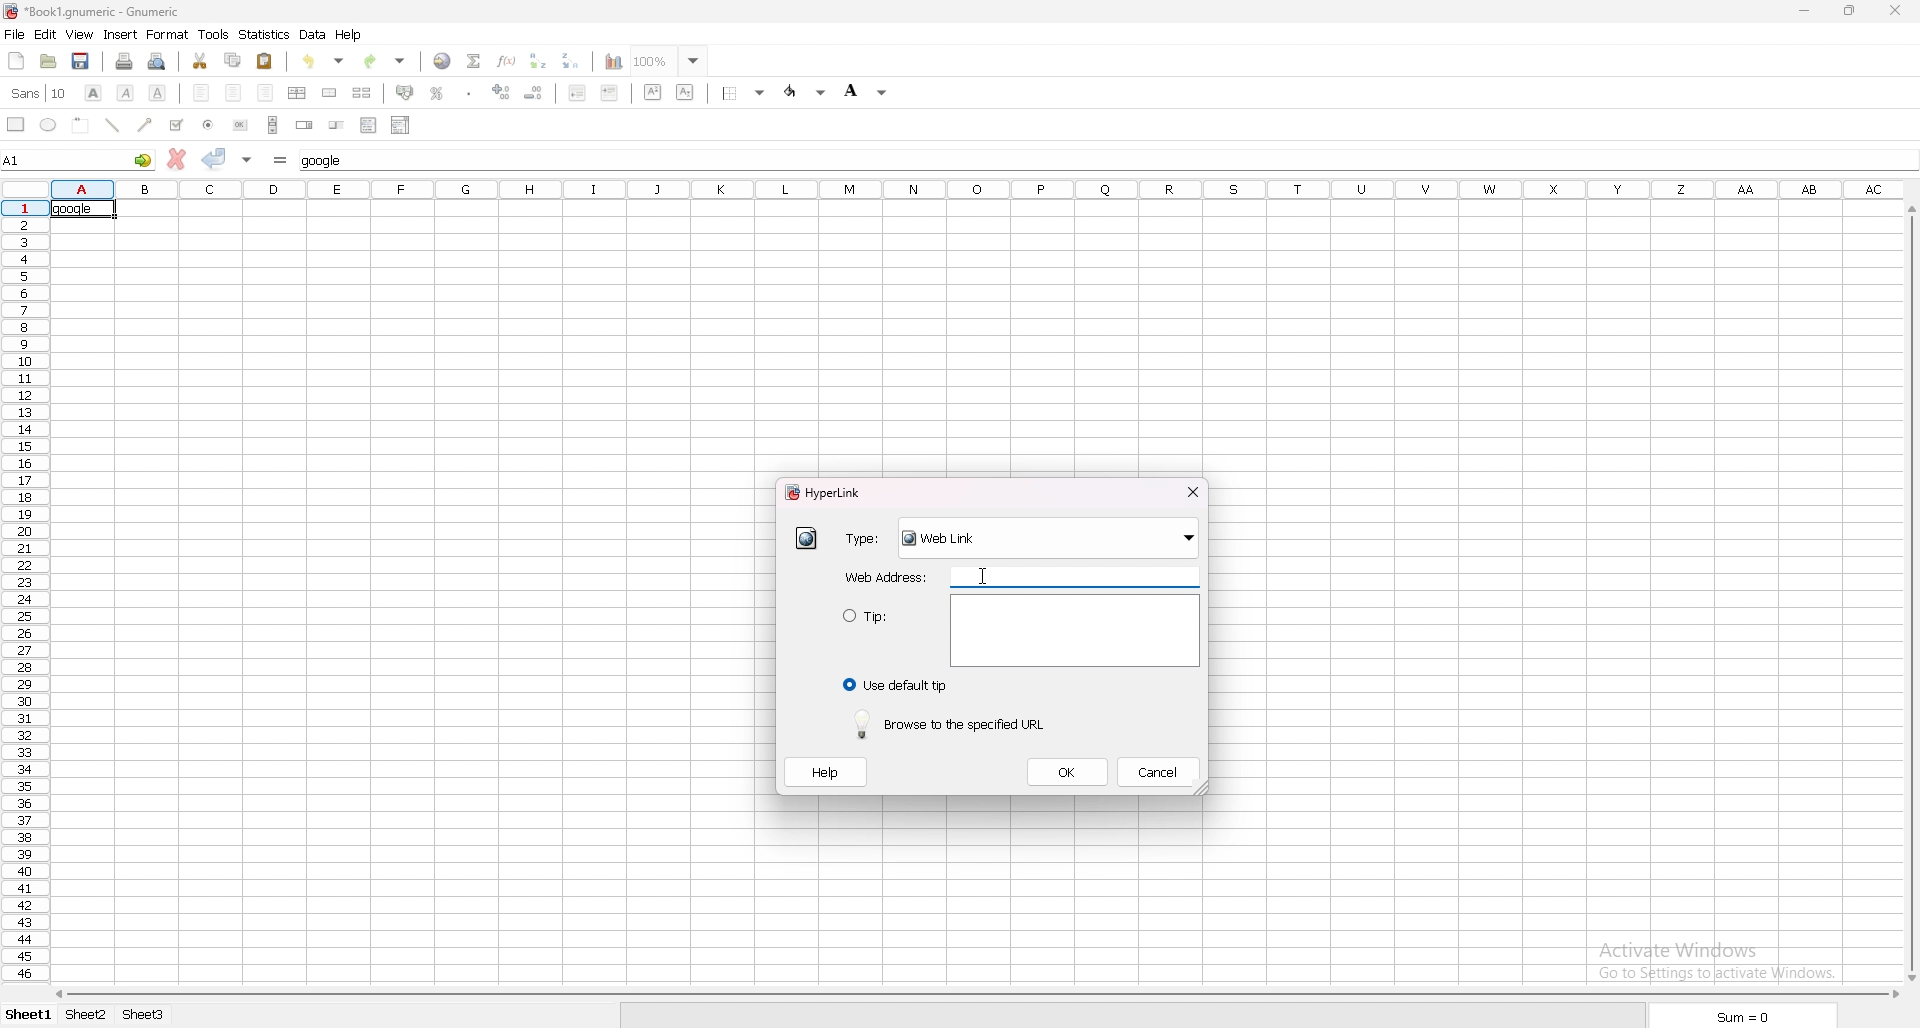 The width and height of the screenshot is (1920, 1028). I want to click on accept changes in multple cell, so click(249, 160).